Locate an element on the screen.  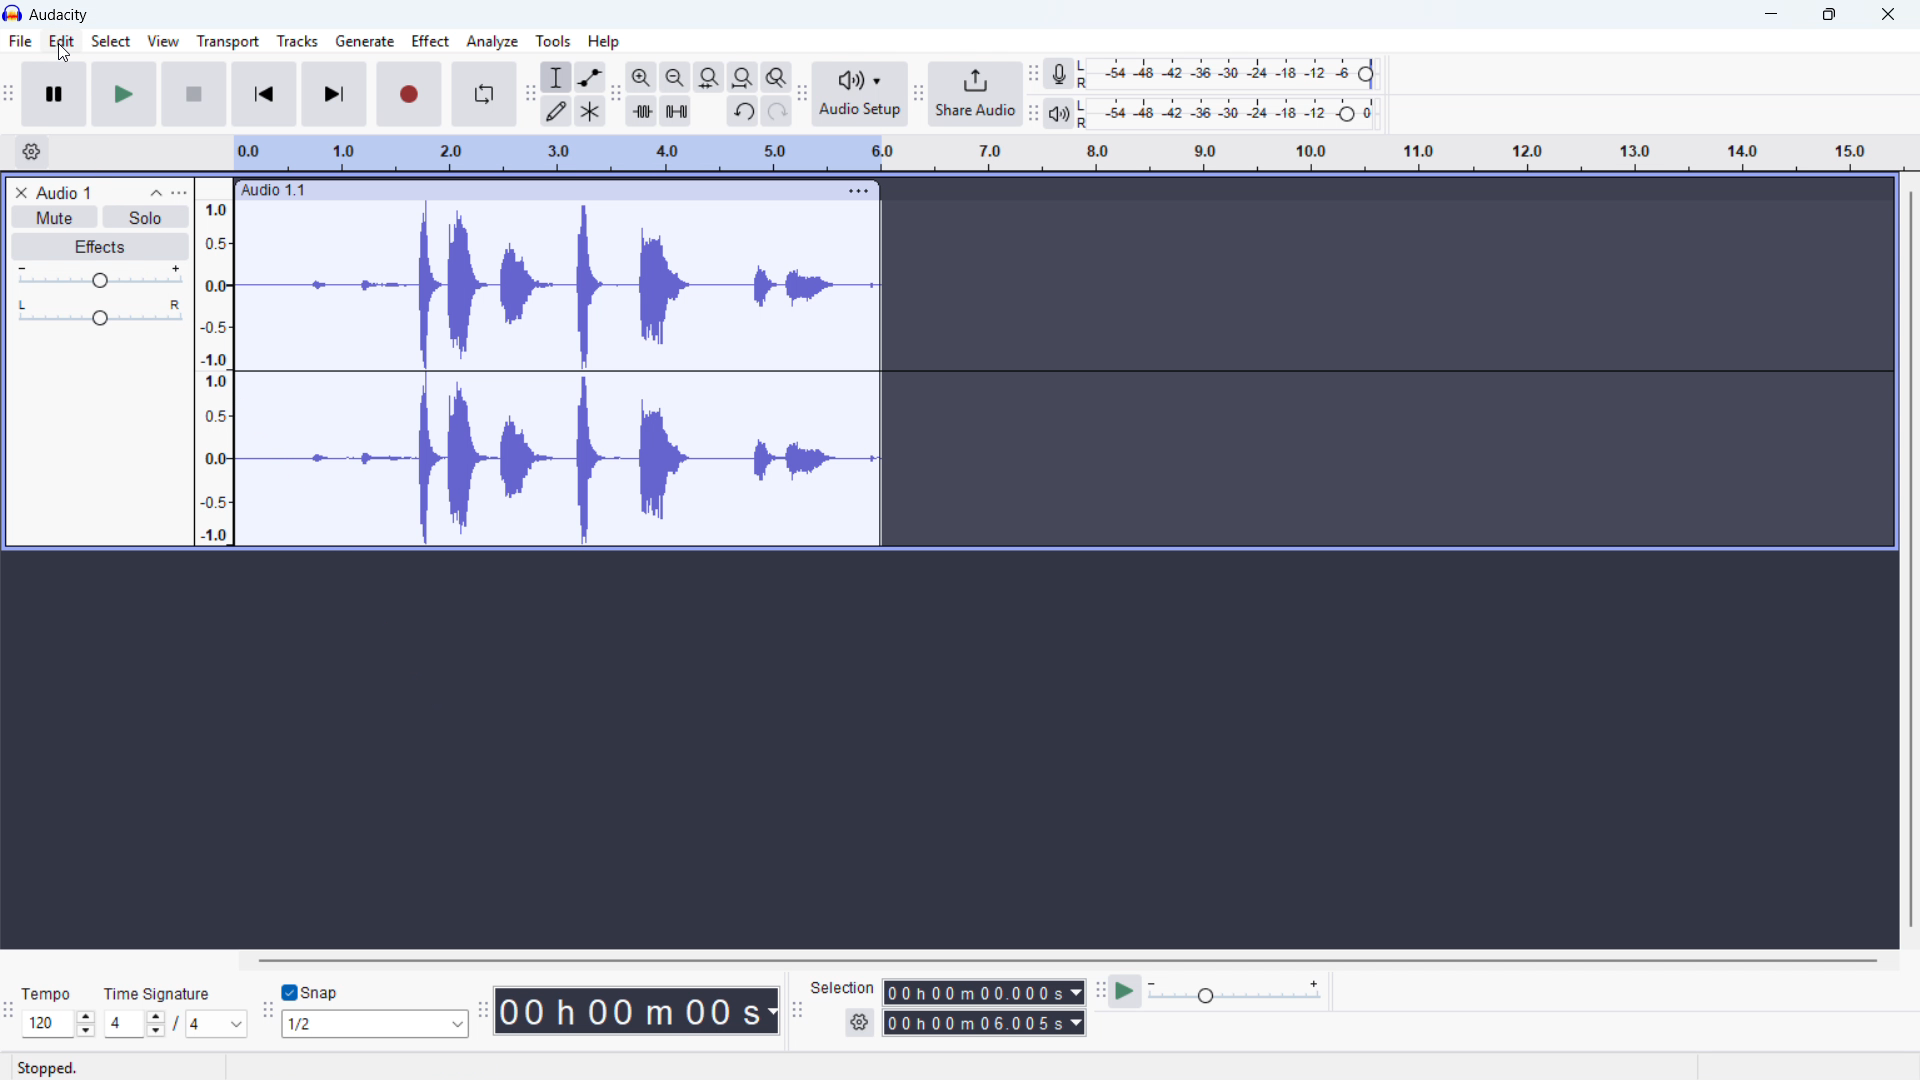
set snapping is located at coordinates (375, 1024).